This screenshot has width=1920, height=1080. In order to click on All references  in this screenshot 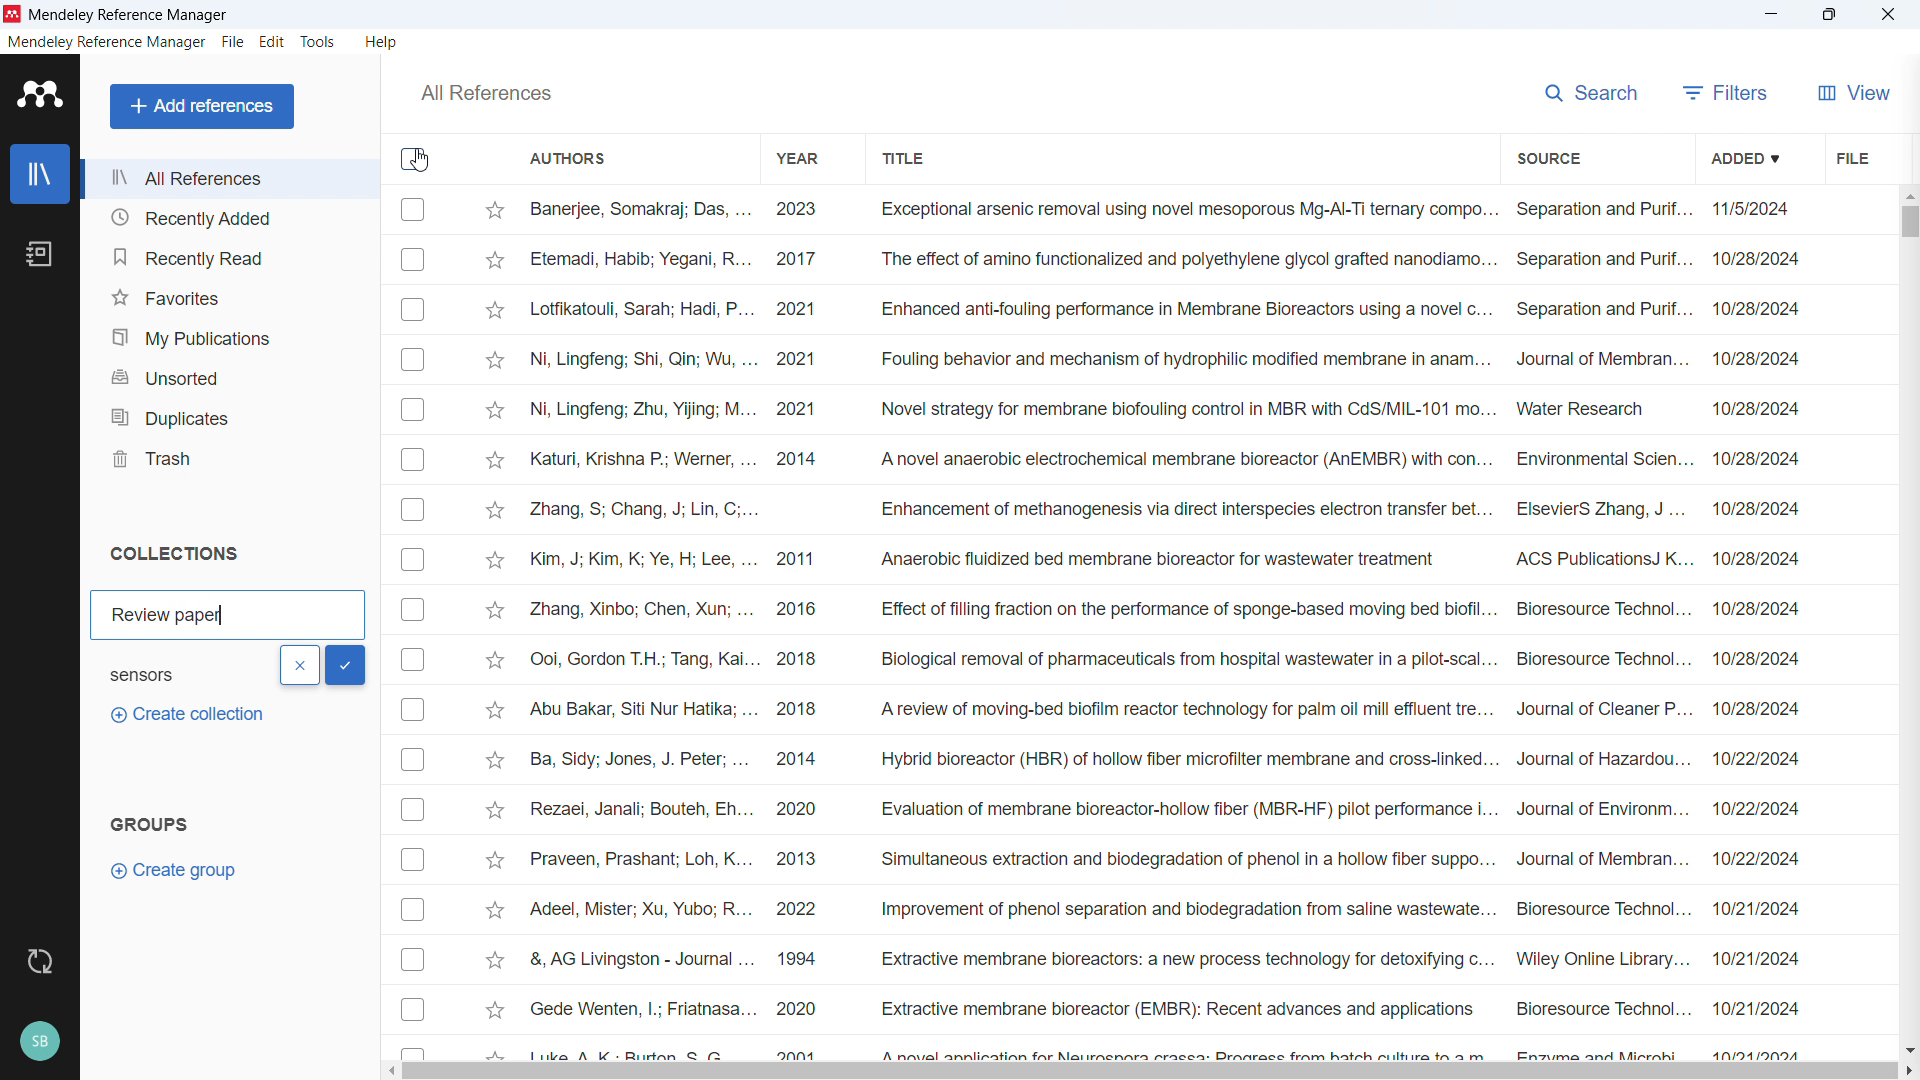, I will do `click(485, 93)`.